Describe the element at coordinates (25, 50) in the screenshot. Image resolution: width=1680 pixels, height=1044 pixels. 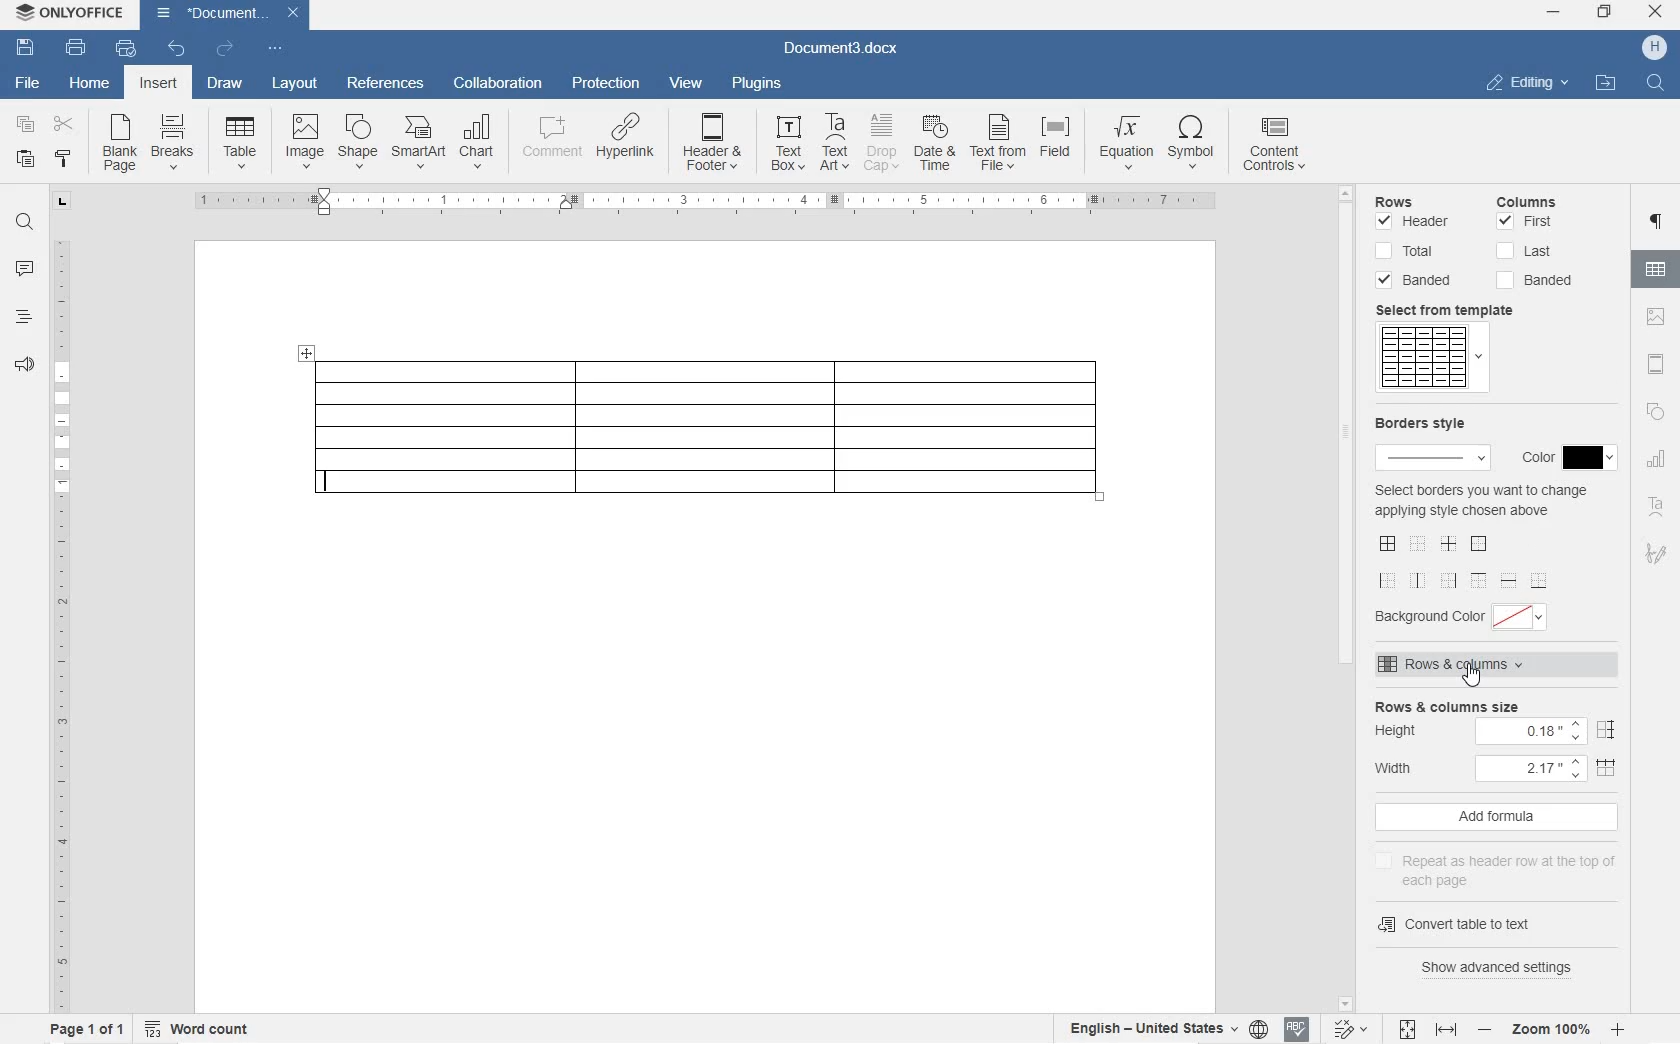
I see `SAVE` at that location.